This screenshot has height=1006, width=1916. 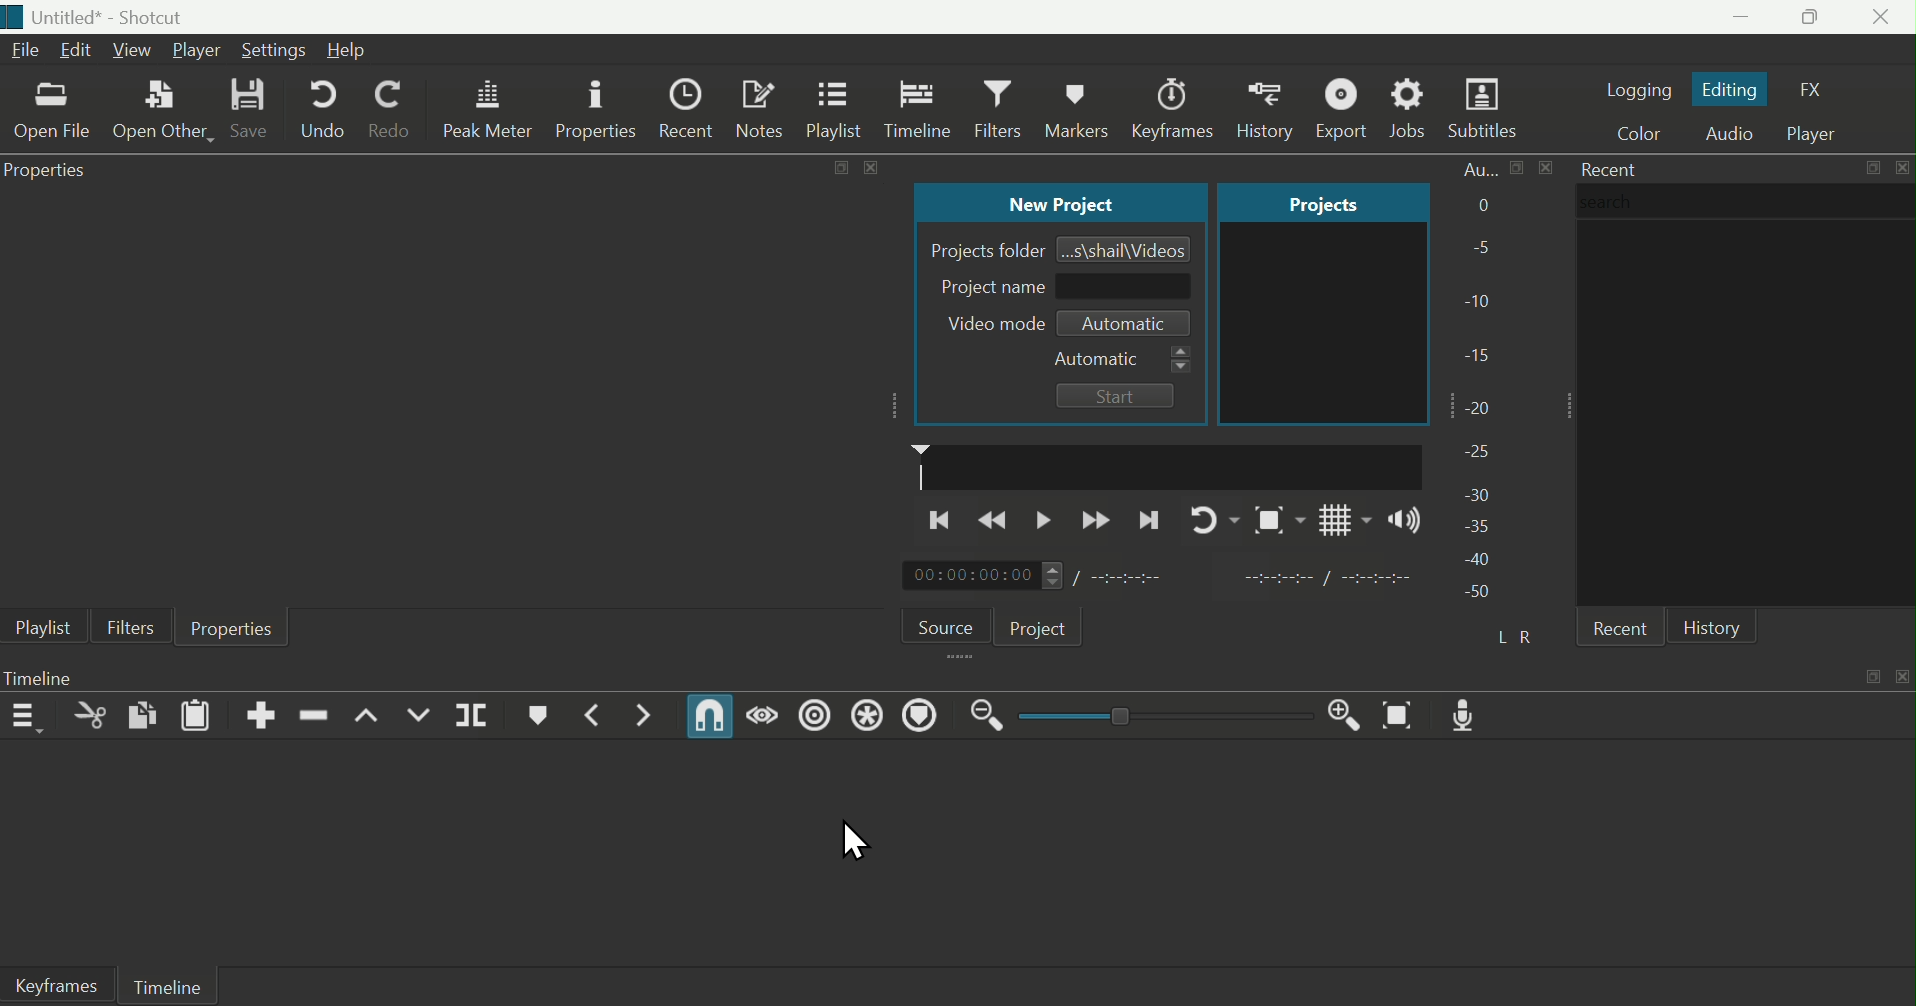 I want to click on Timeline, so click(x=64, y=677).